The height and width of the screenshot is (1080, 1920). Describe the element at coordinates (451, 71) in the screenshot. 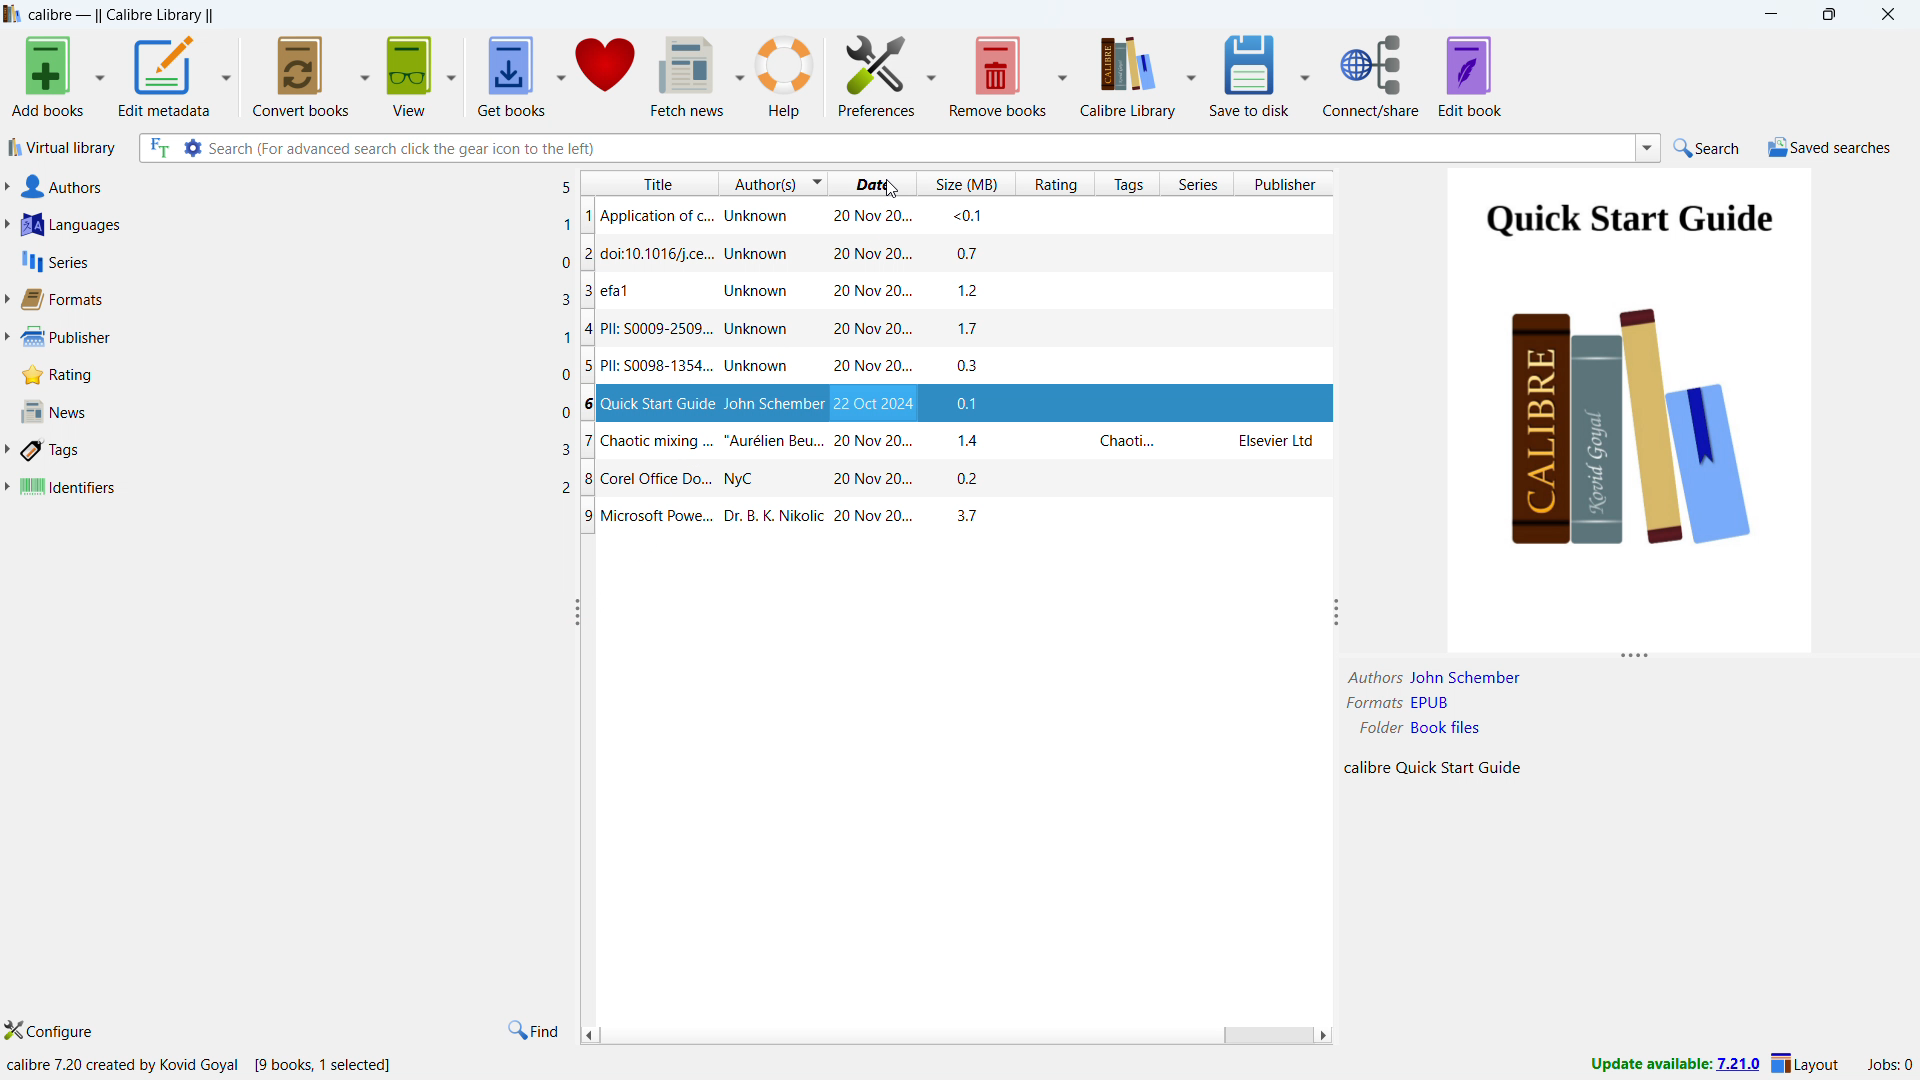

I see `view options` at that location.